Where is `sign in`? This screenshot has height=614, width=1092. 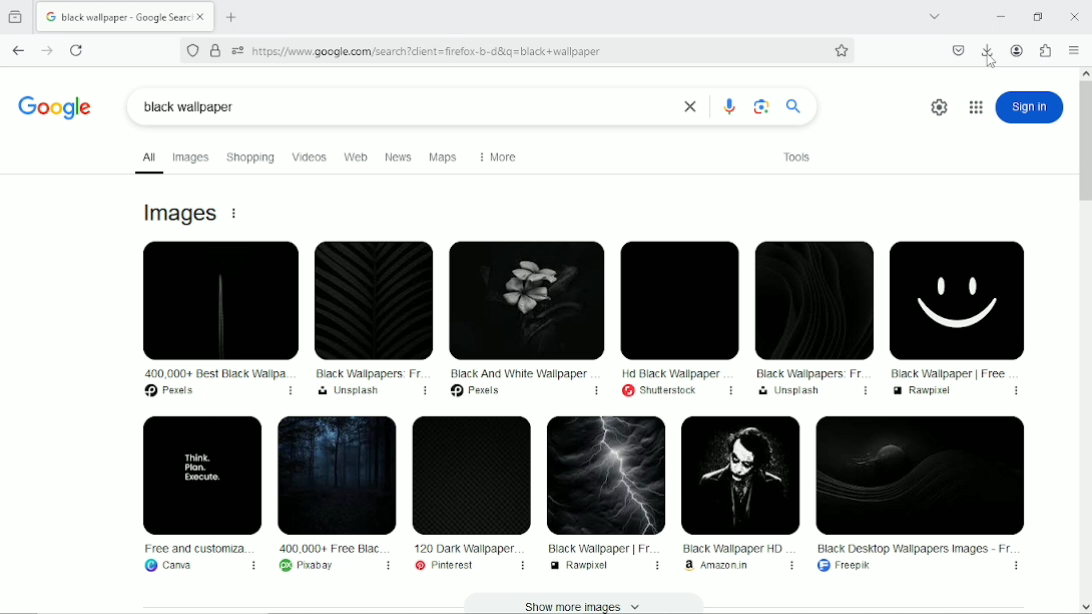 sign in is located at coordinates (1029, 108).